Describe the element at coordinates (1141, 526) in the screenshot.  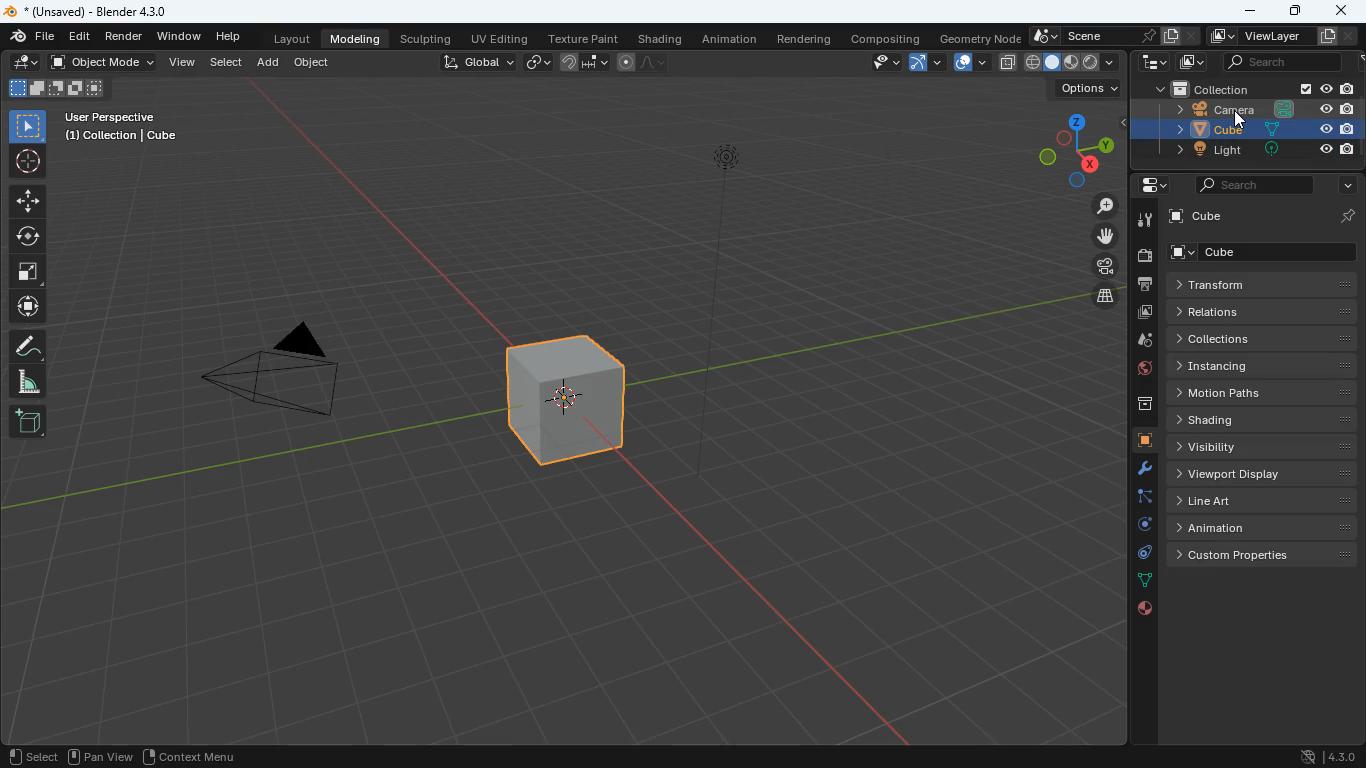
I see `rotation` at that location.